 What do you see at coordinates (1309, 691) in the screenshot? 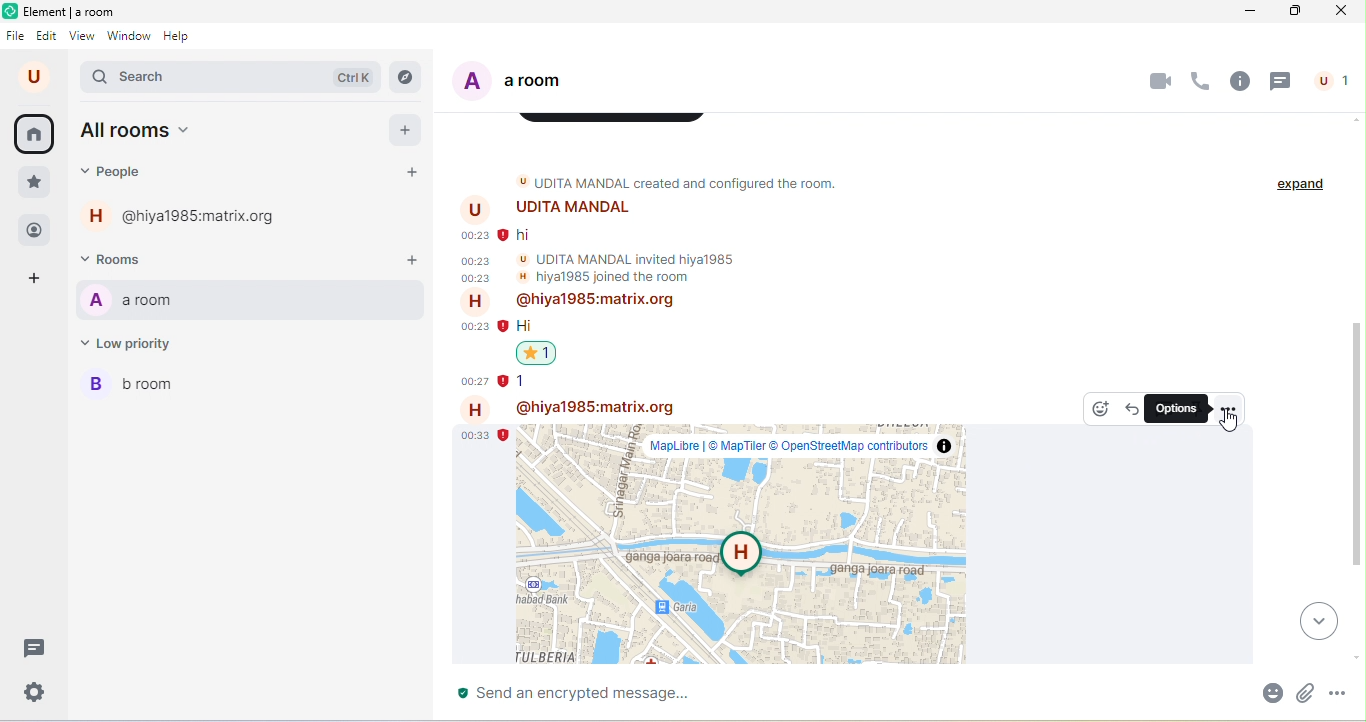
I see `attachment` at bounding box center [1309, 691].